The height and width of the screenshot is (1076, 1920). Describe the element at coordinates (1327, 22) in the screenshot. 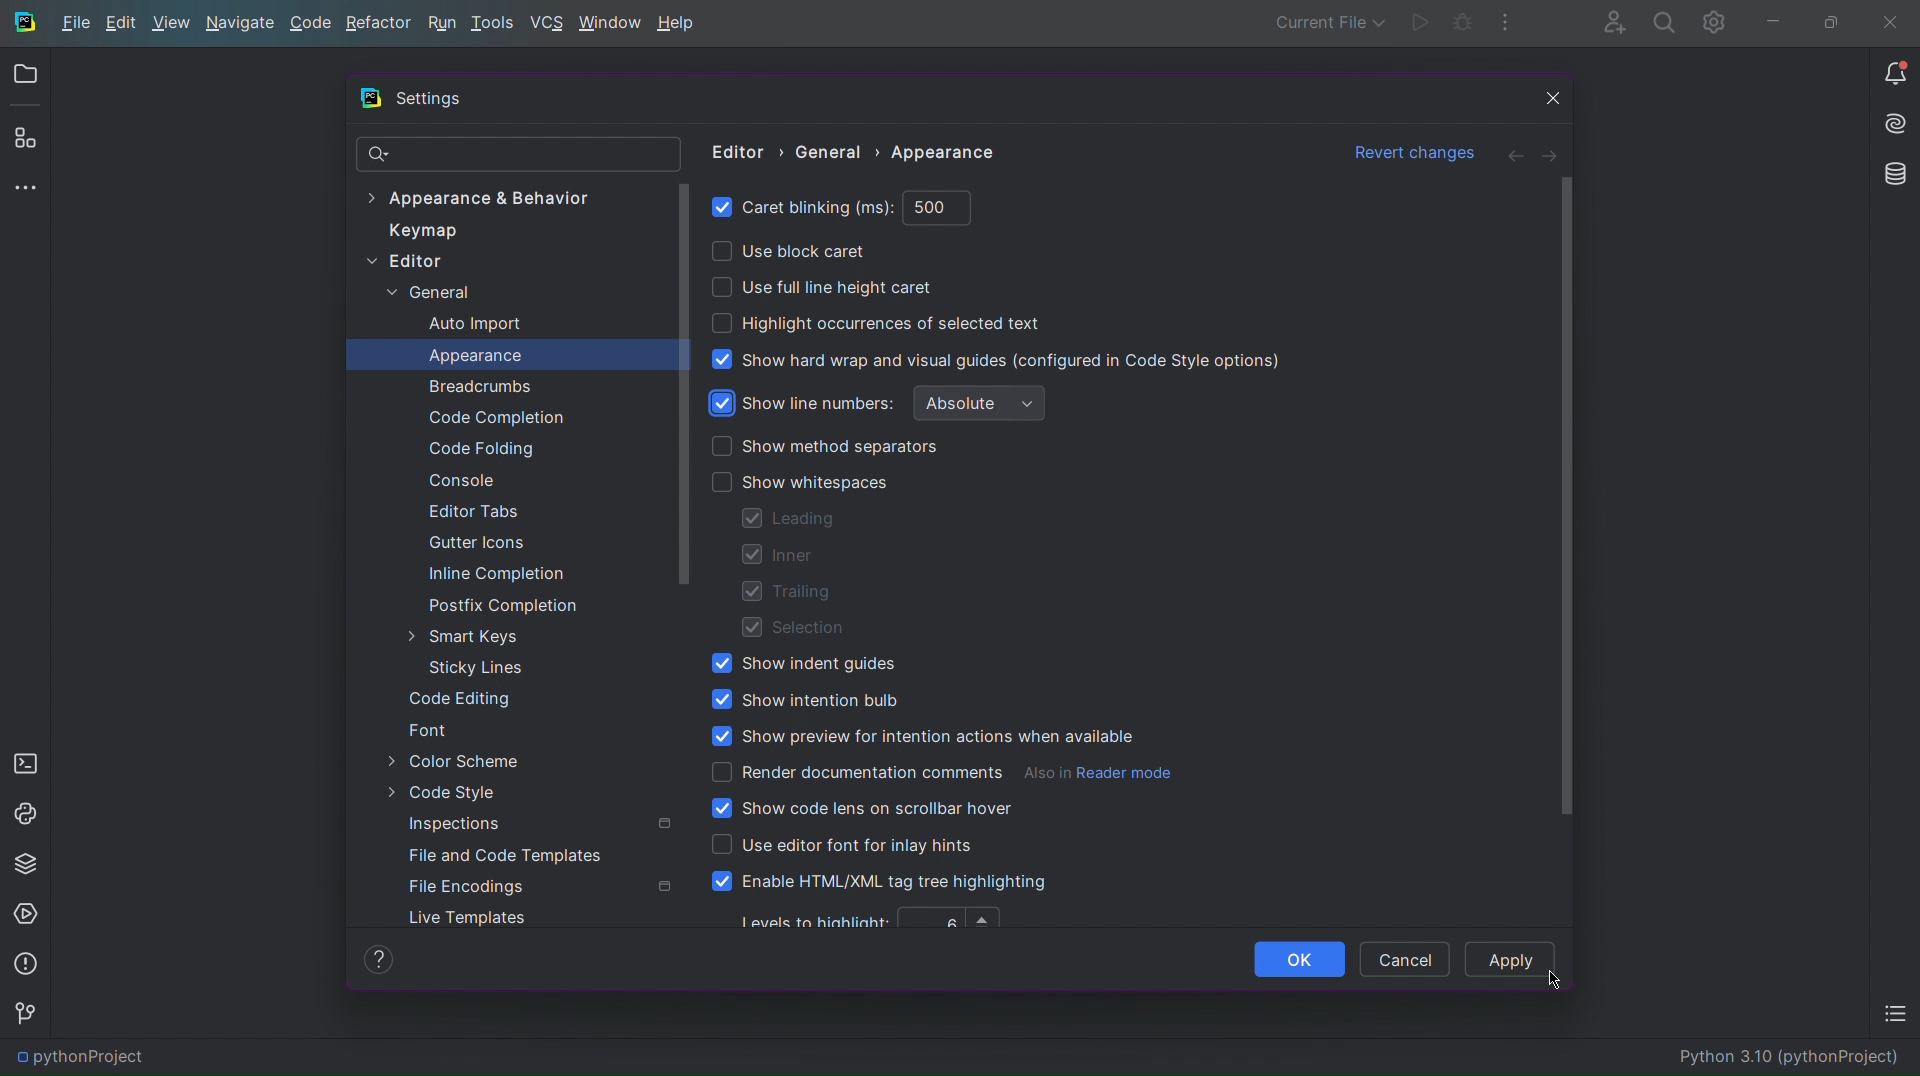

I see `Current File` at that location.